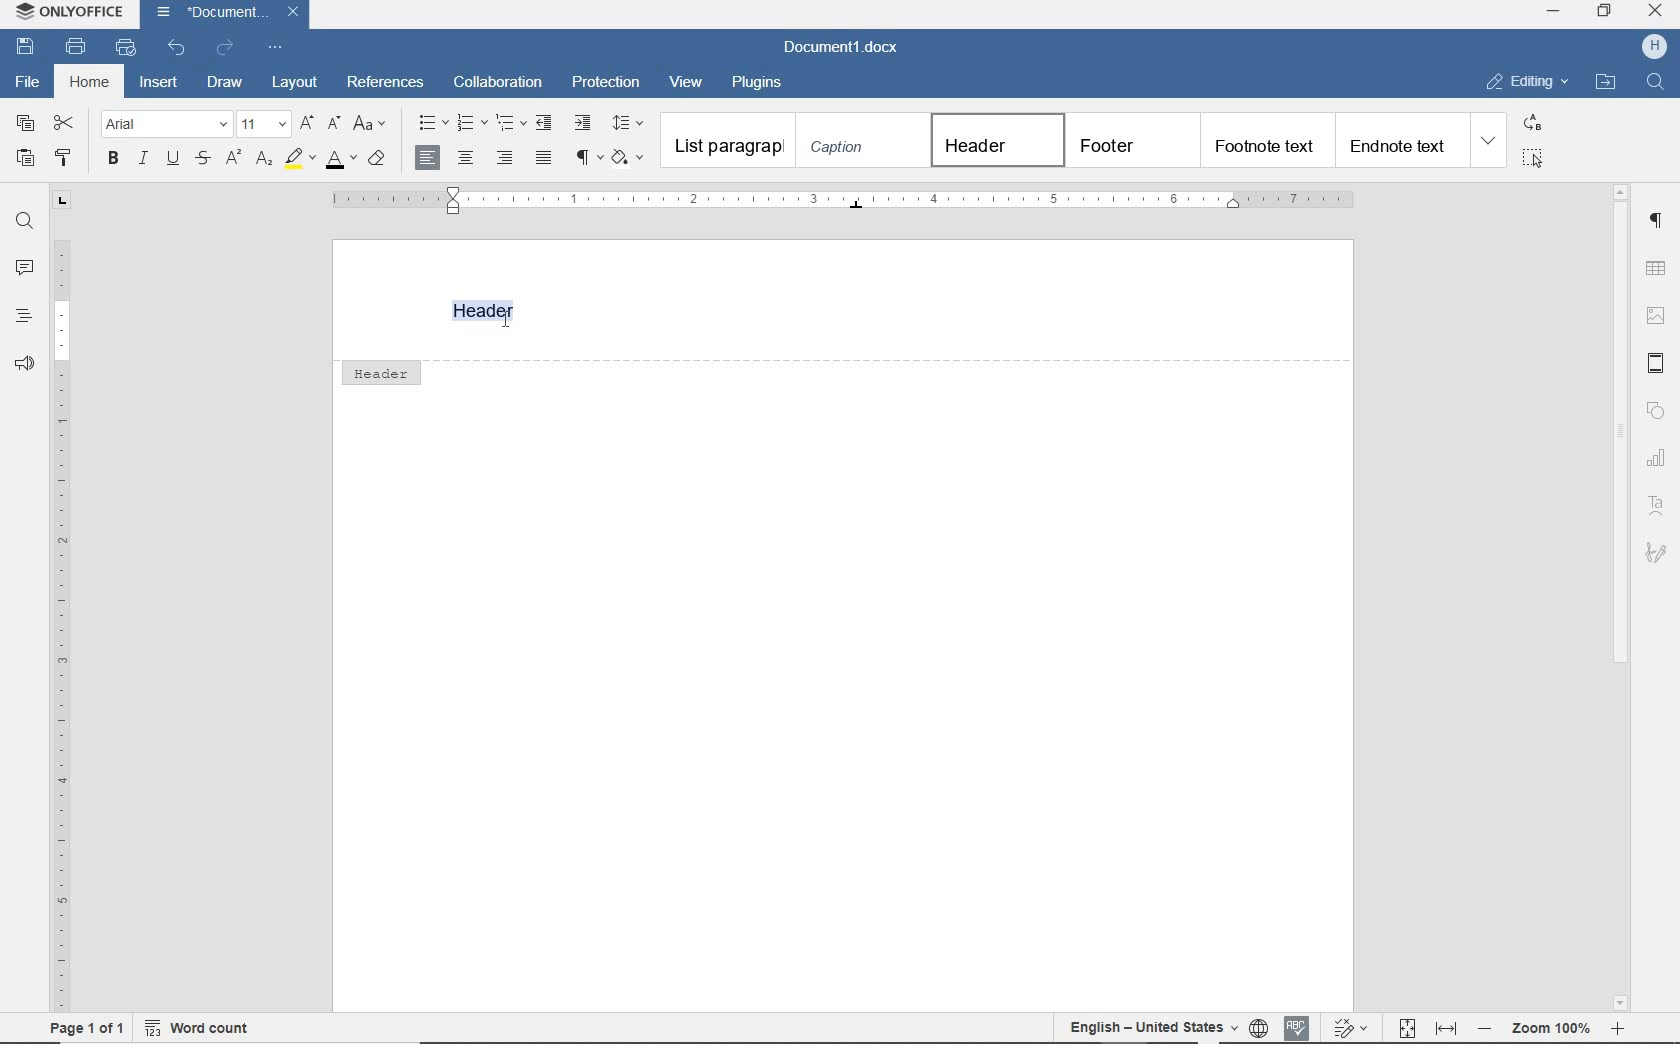 This screenshot has width=1680, height=1044. What do you see at coordinates (1655, 13) in the screenshot?
I see `CLOSE` at bounding box center [1655, 13].